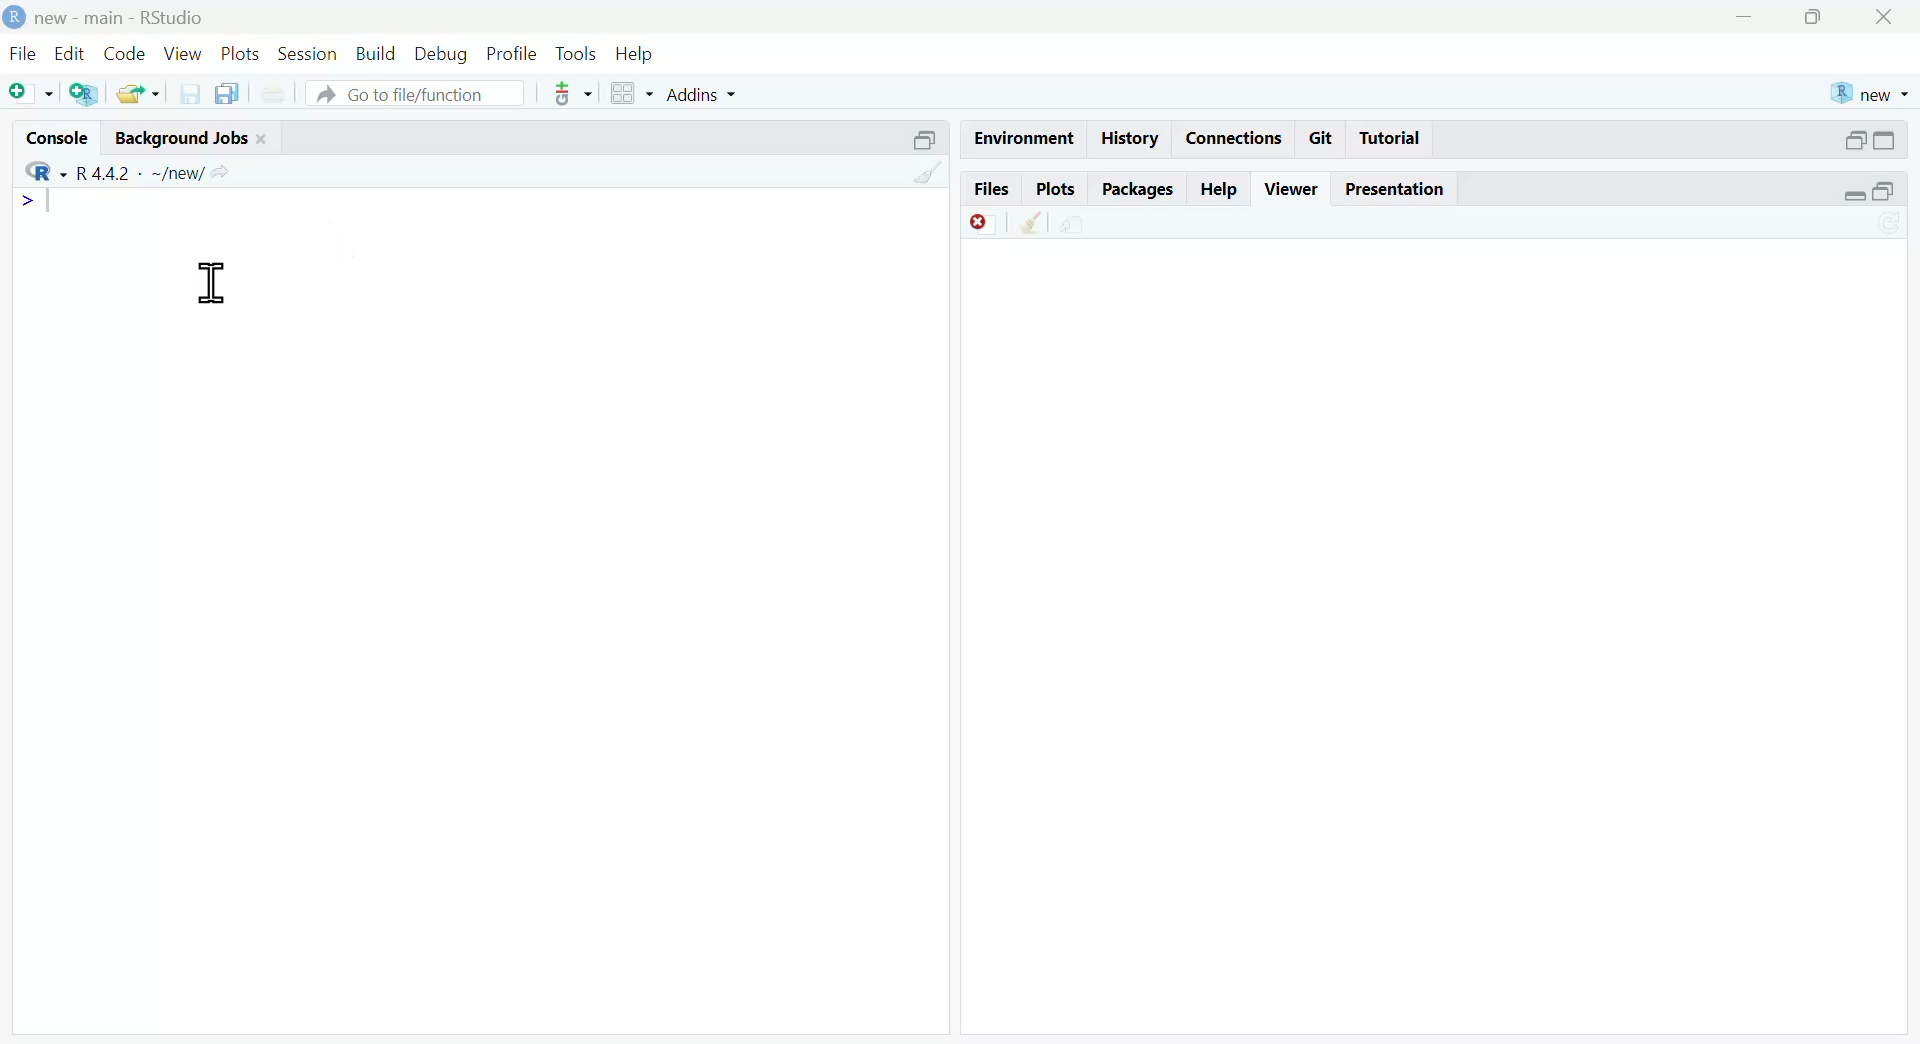 This screenshot has height=1044, width=1920. Describe the element at coordinates (1030, 228) in the screenshot. I see `Remove all viewer item` at that location.